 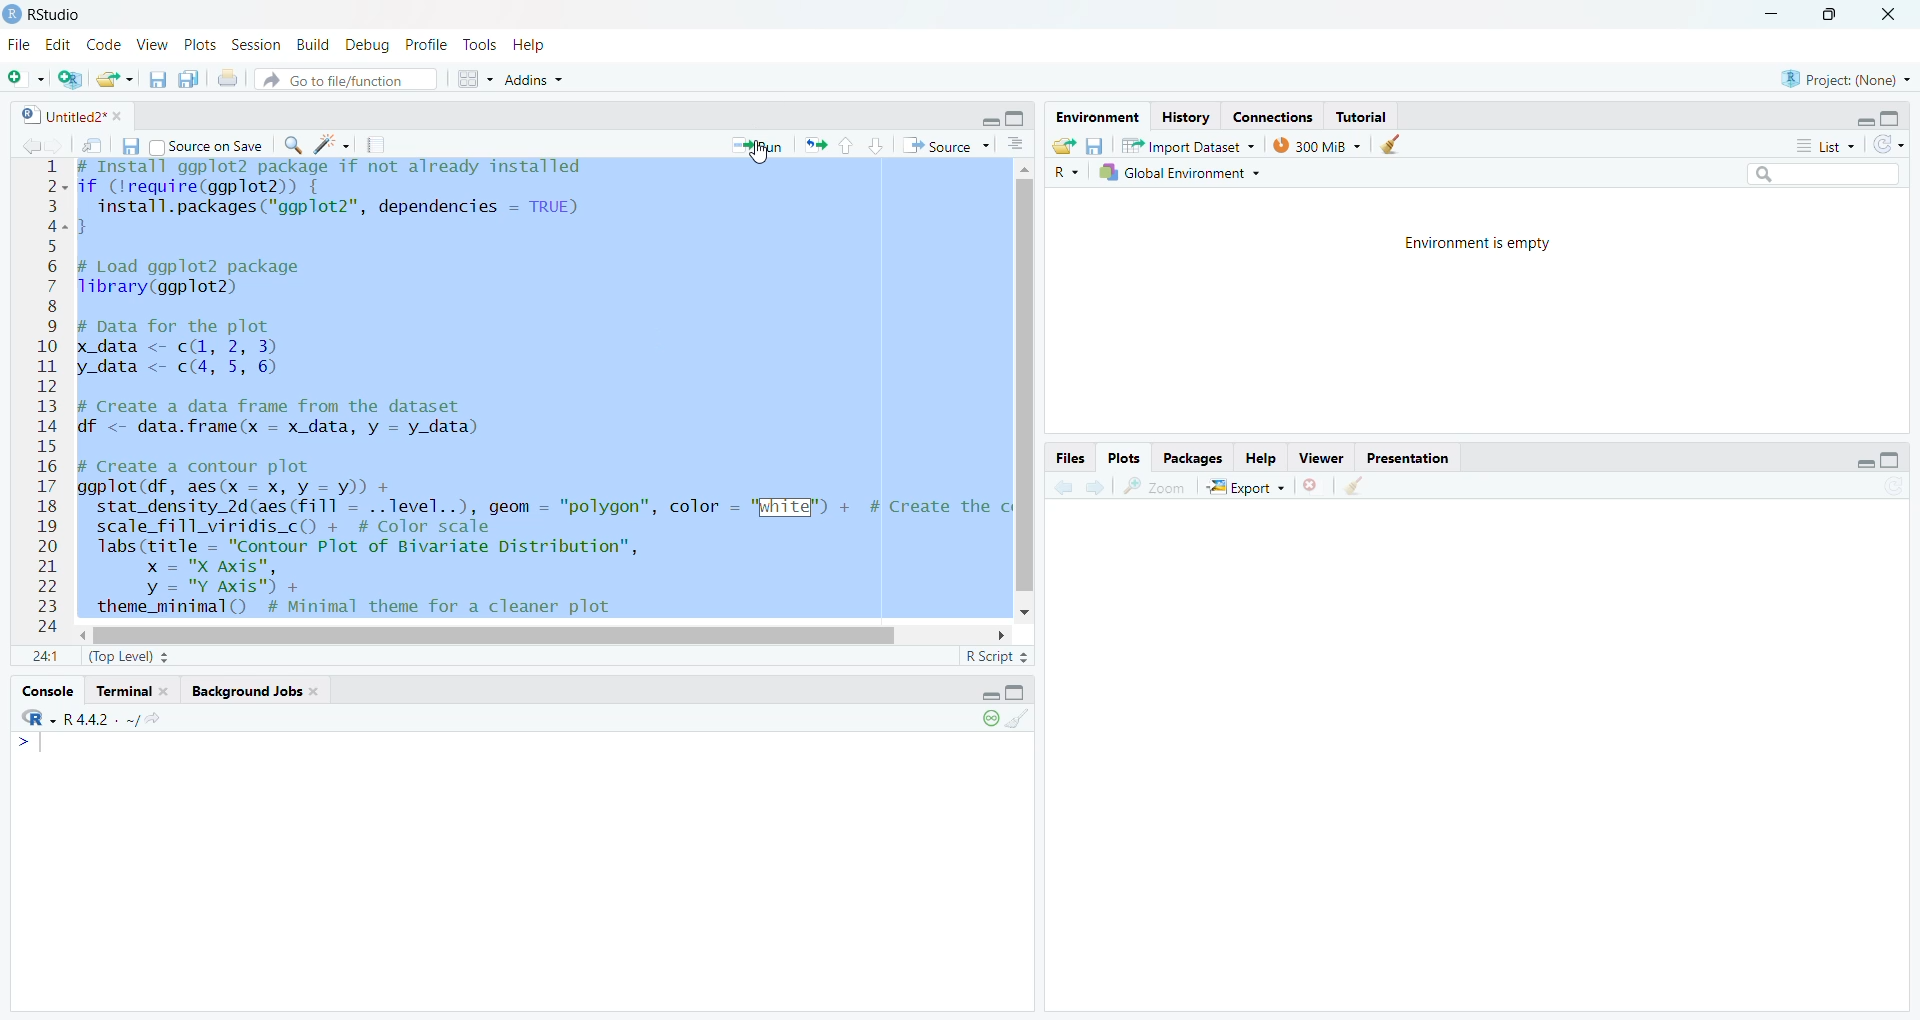 I want to click on compile reports, so click(x=376, y=146).